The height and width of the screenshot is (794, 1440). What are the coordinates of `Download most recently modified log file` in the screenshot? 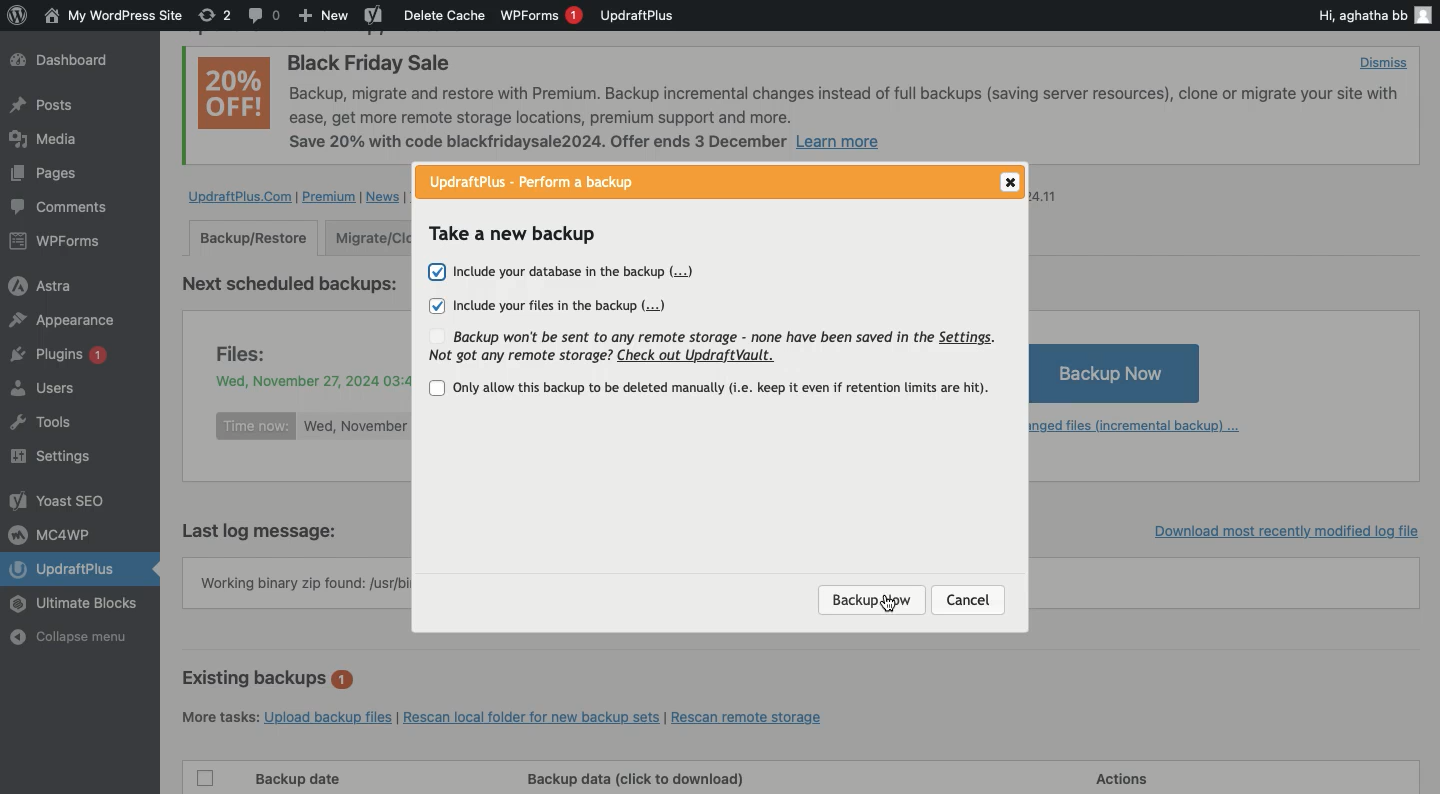 It's located at (1280, 527).